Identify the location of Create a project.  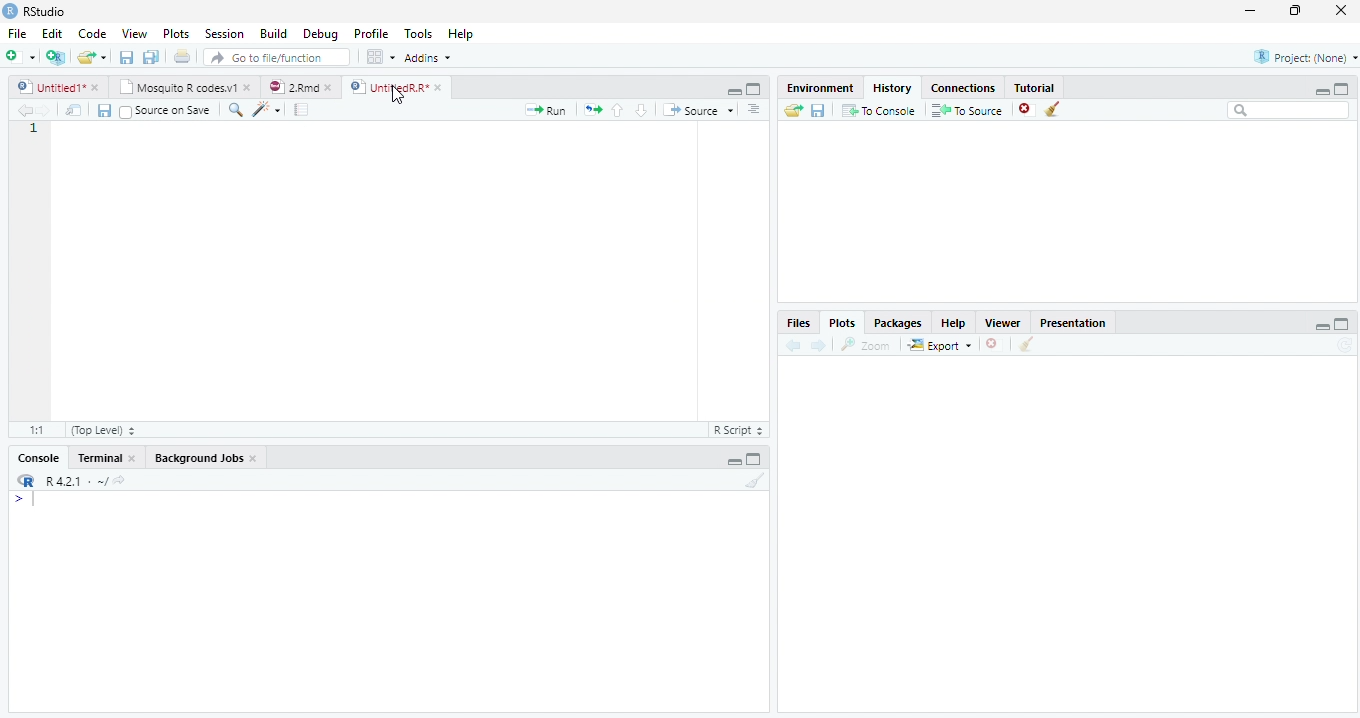
(54, 56).